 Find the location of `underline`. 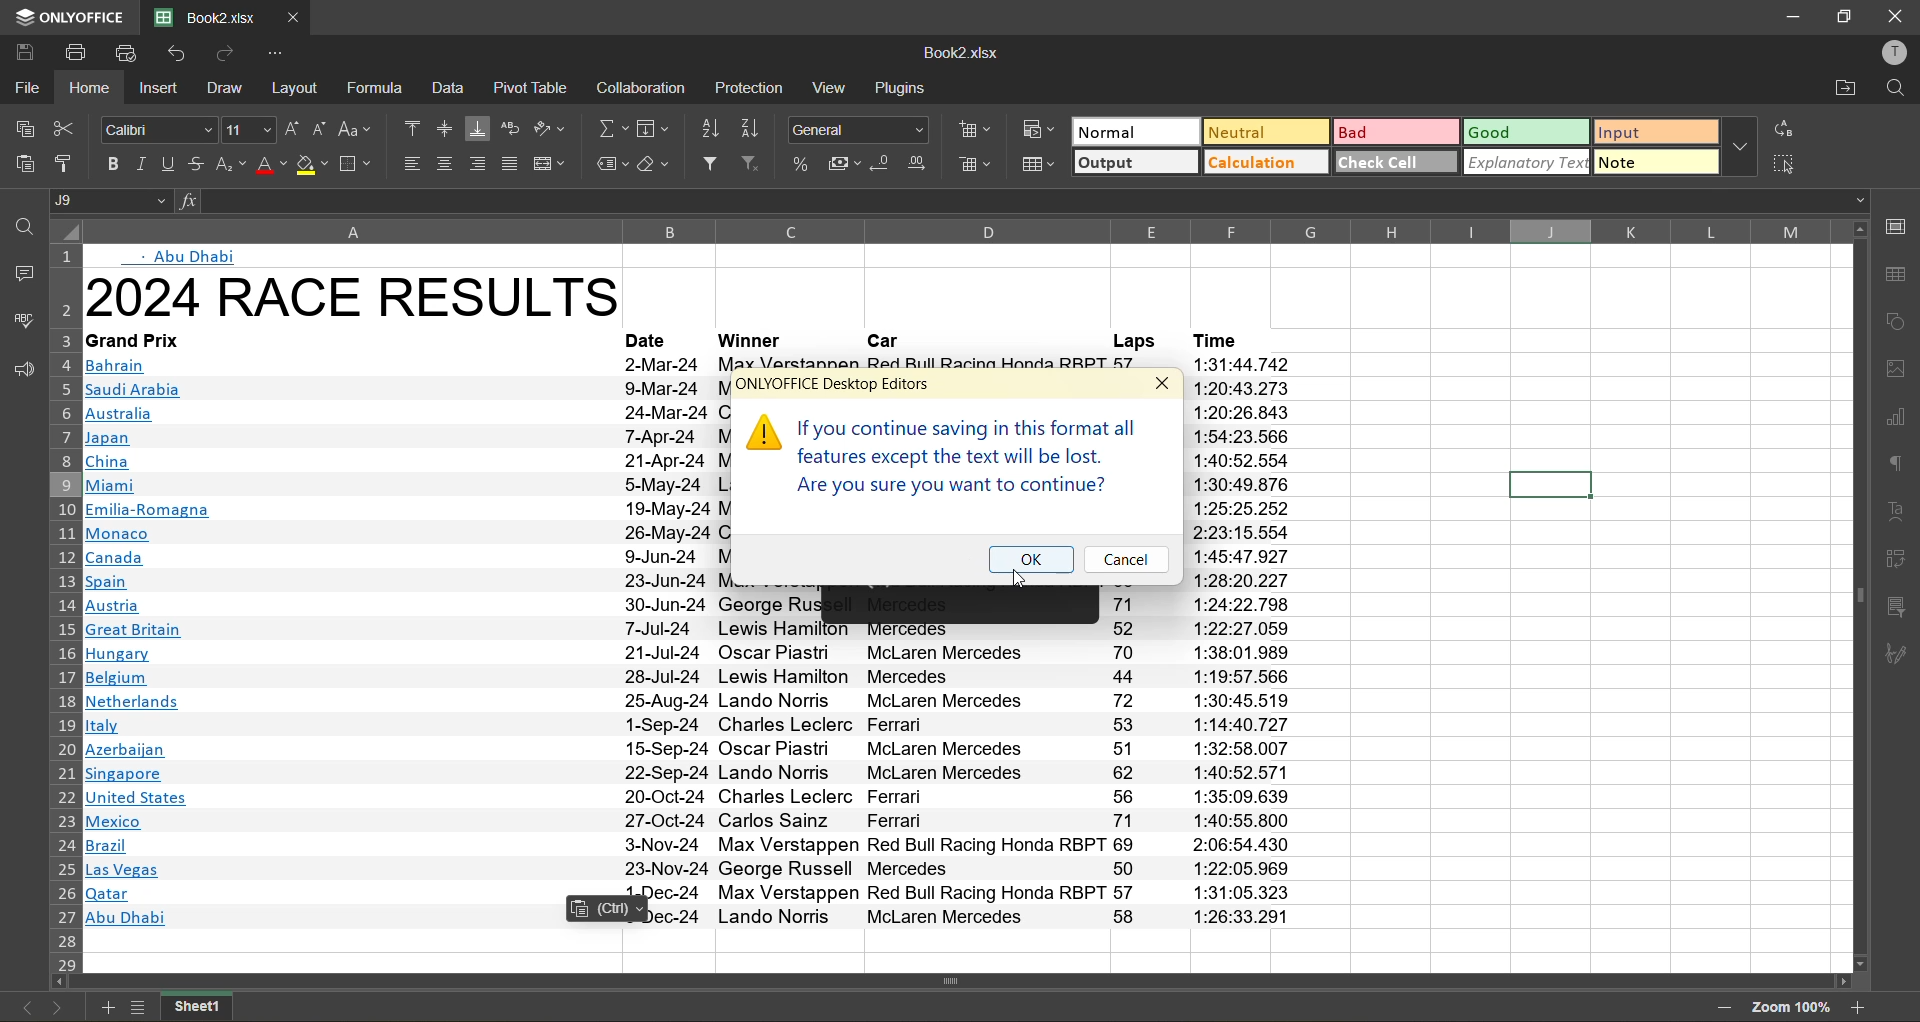

underline is located at coordinates (167, 163).